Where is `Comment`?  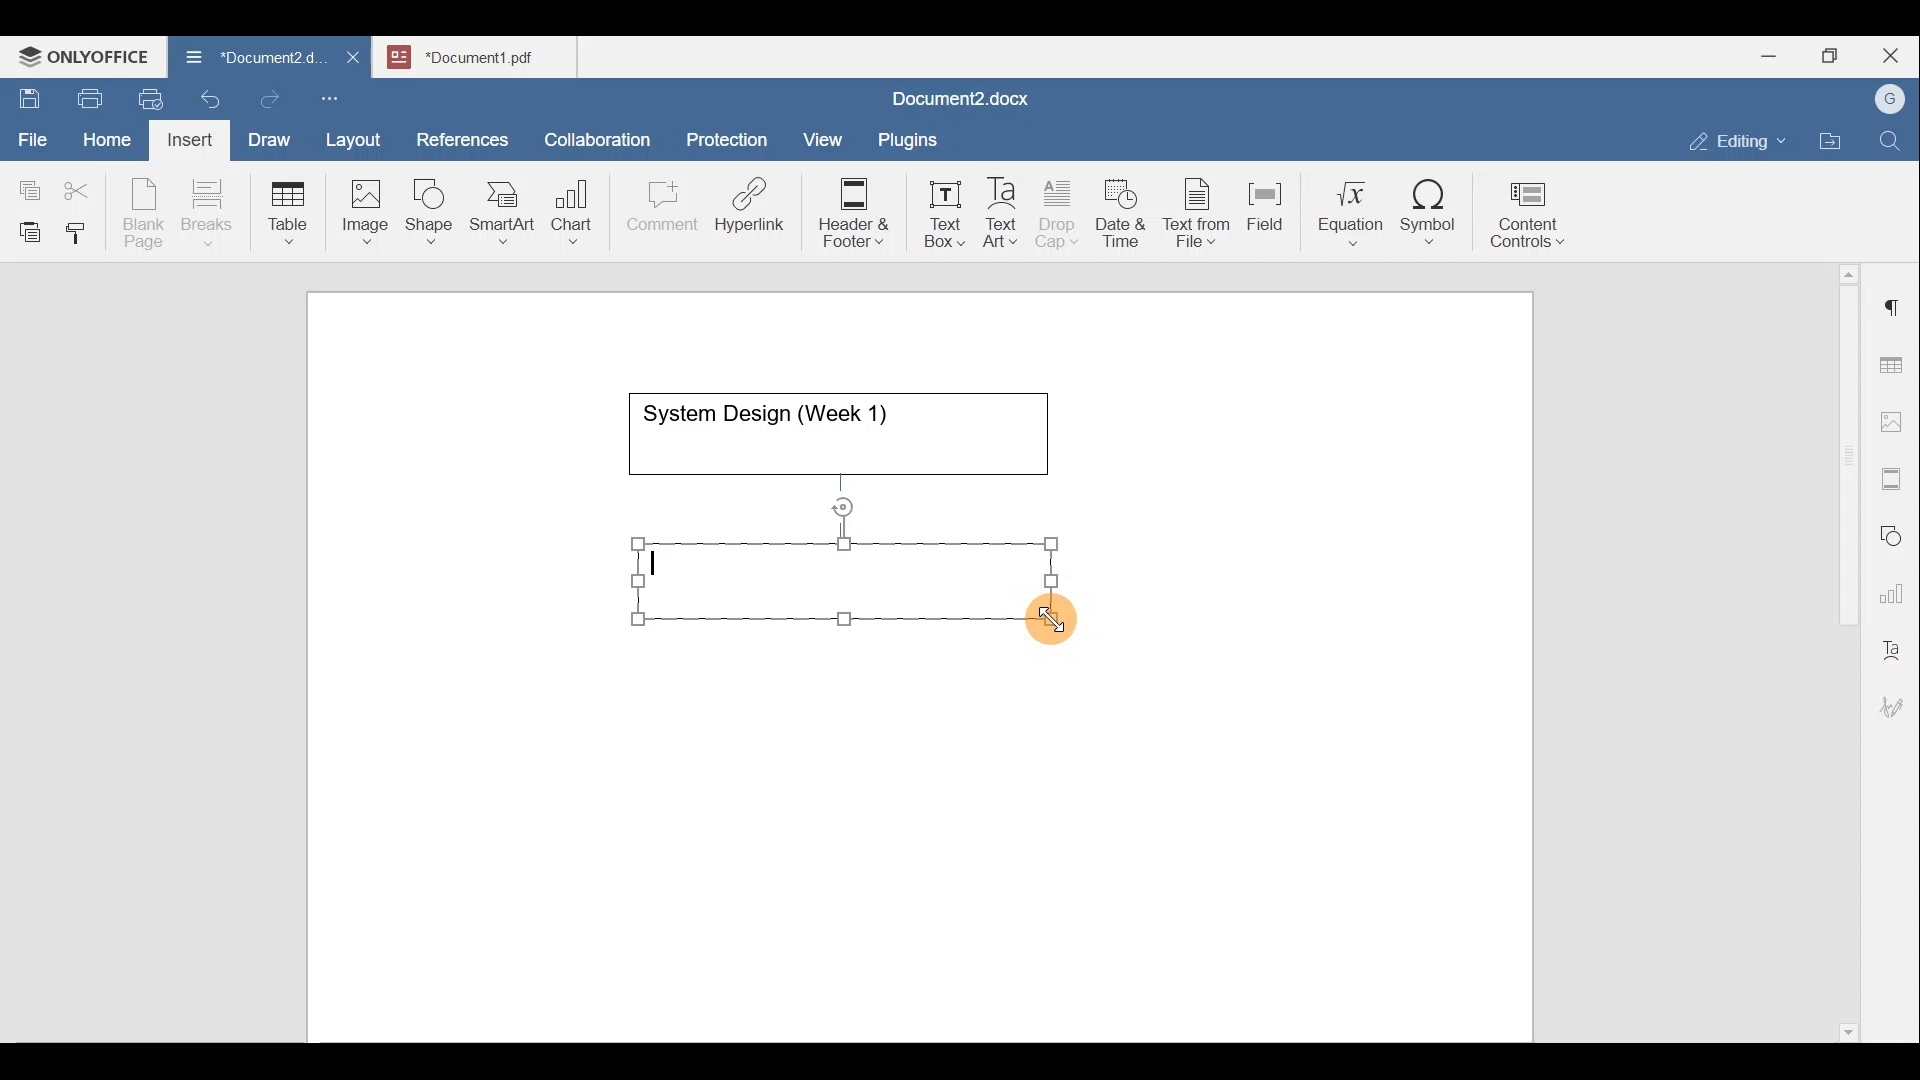 Comment is located at coordinates (656, 211).